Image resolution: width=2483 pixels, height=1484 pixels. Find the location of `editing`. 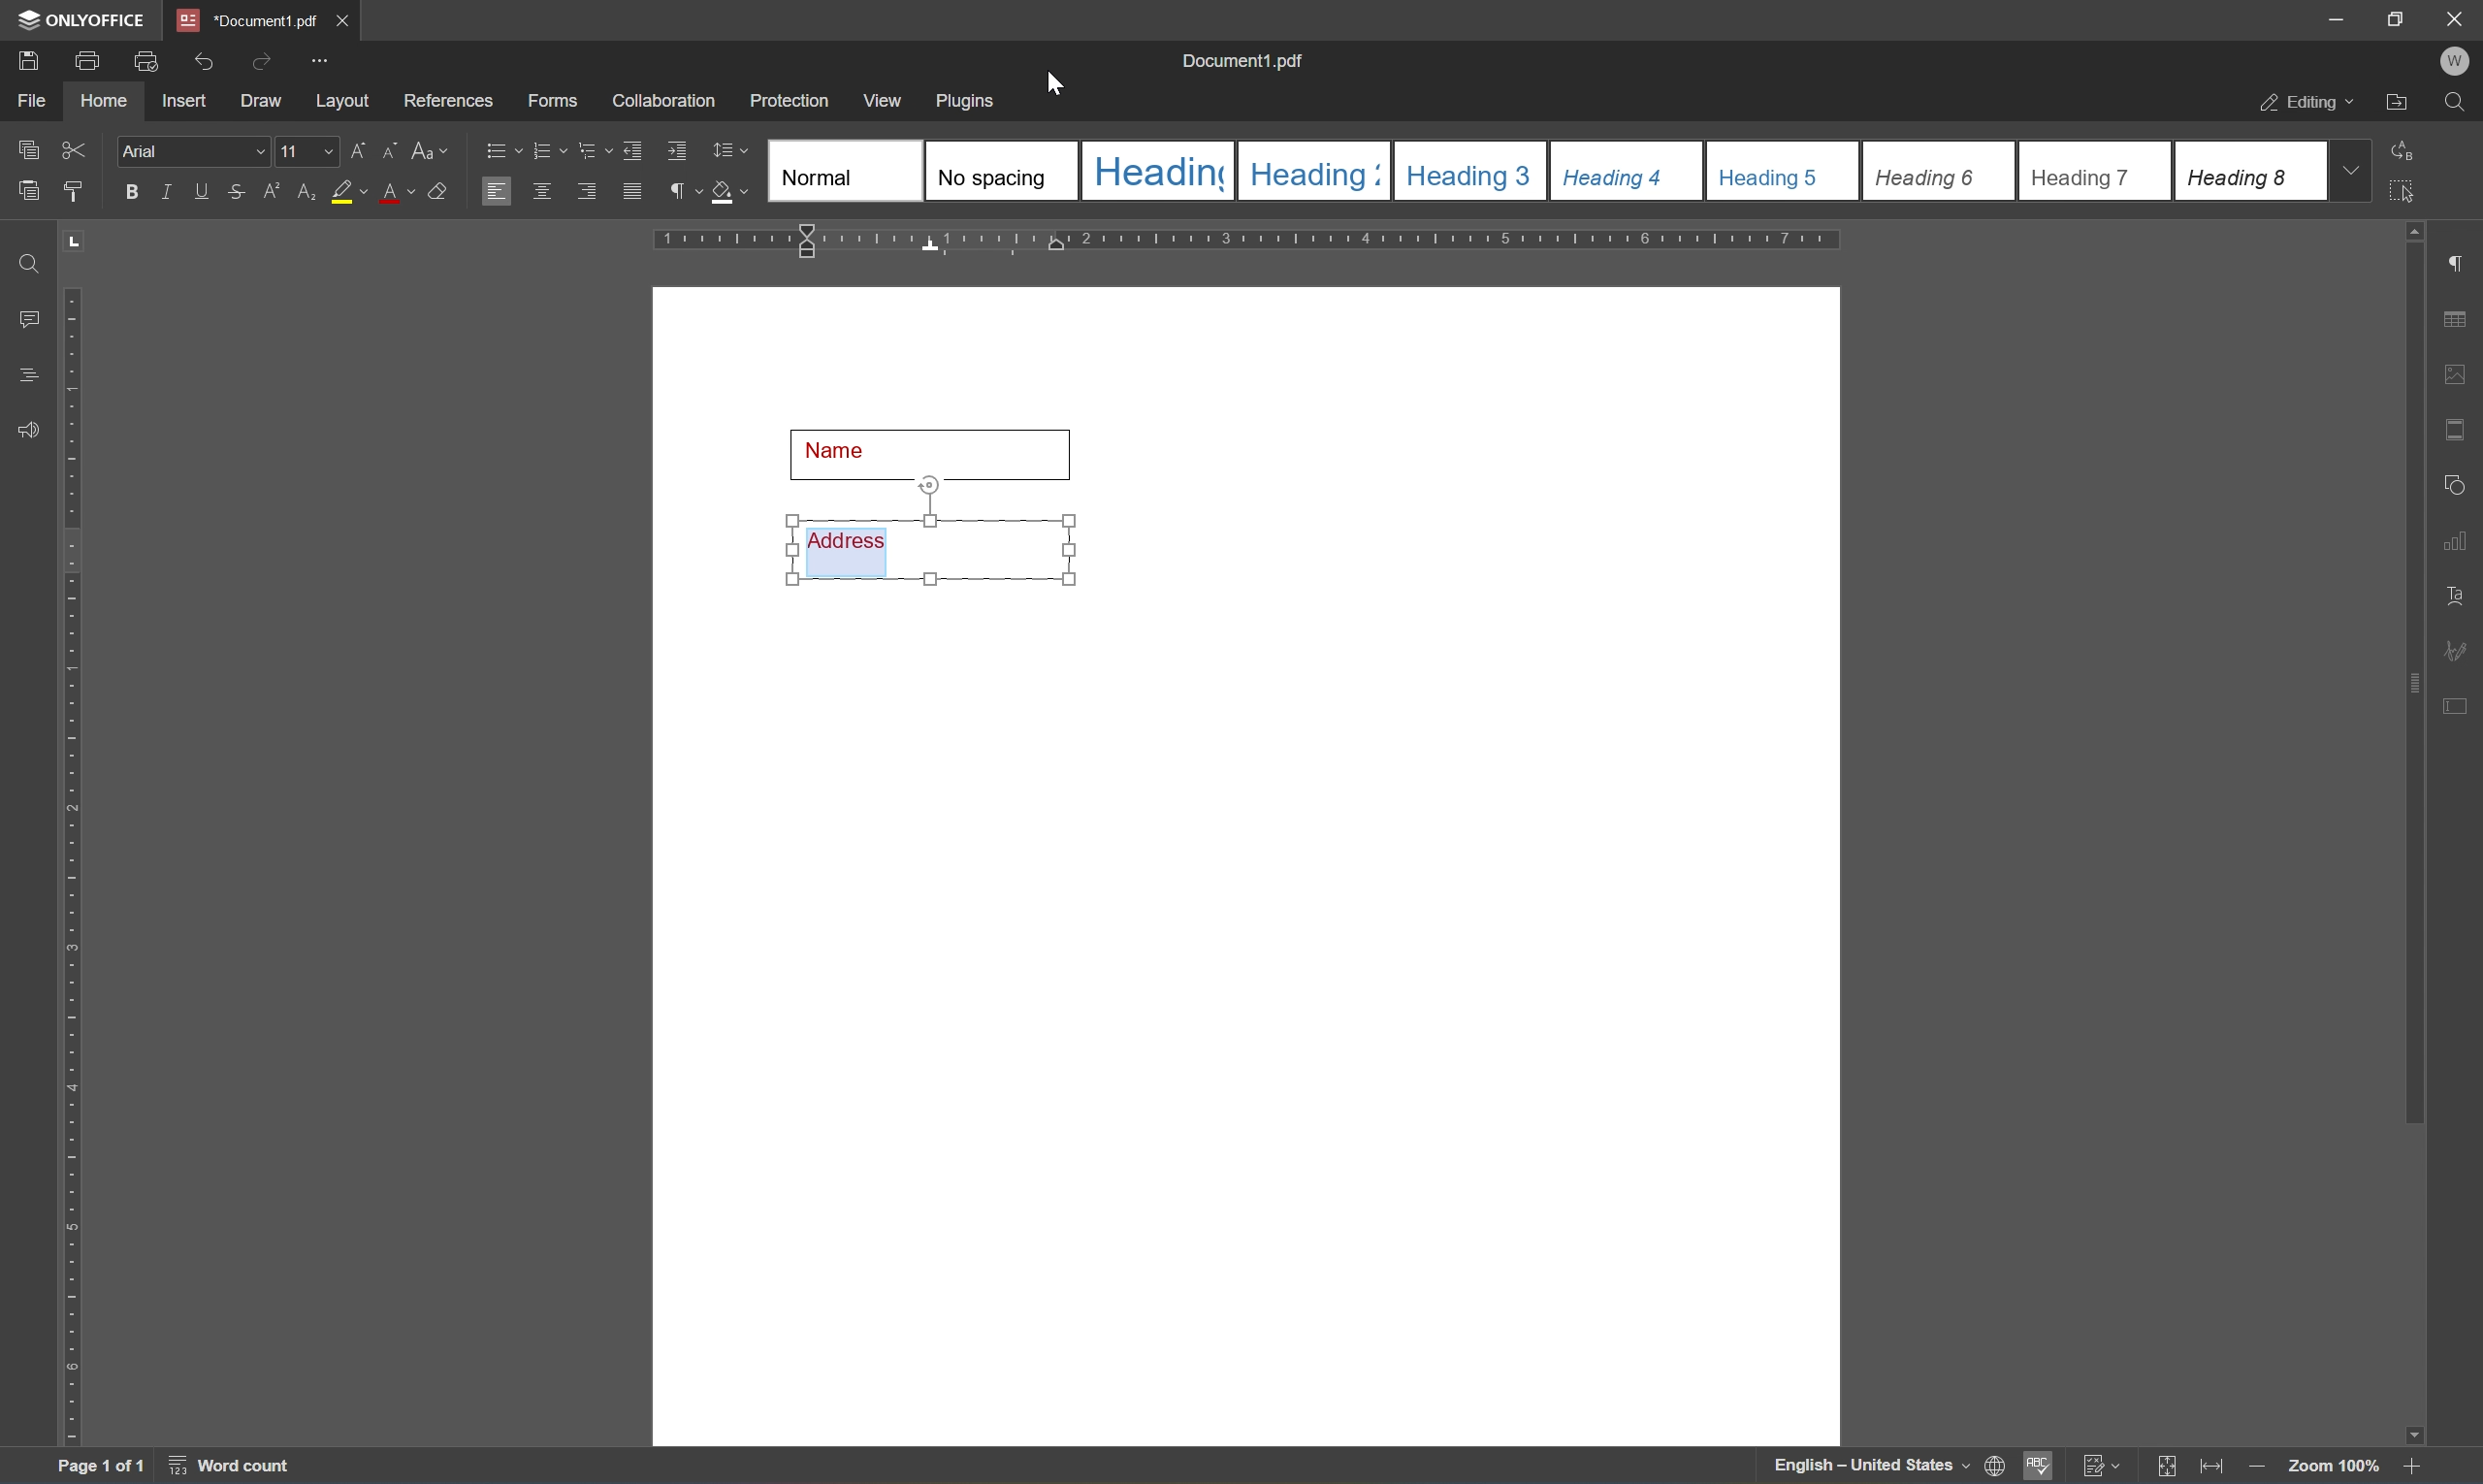

editing is located at coordinates (2299, 104).